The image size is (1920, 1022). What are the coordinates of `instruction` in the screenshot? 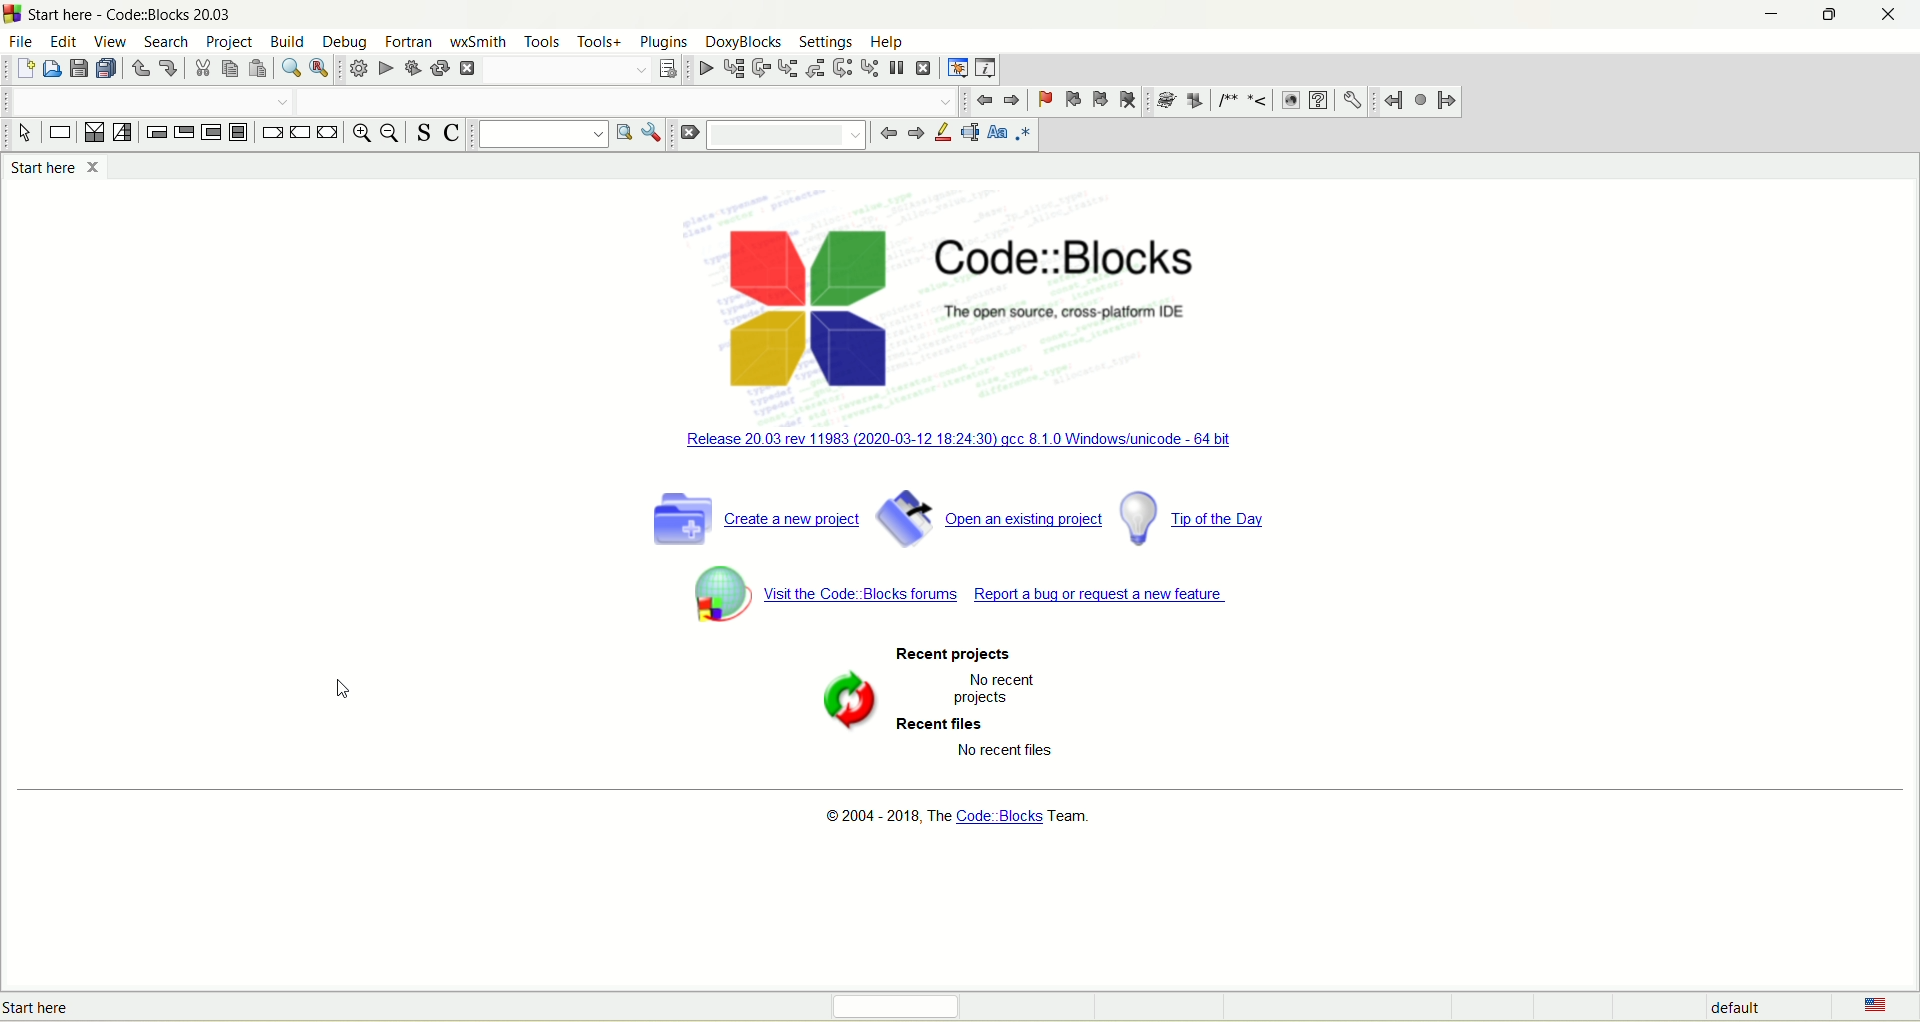 It's located at (60, 132).